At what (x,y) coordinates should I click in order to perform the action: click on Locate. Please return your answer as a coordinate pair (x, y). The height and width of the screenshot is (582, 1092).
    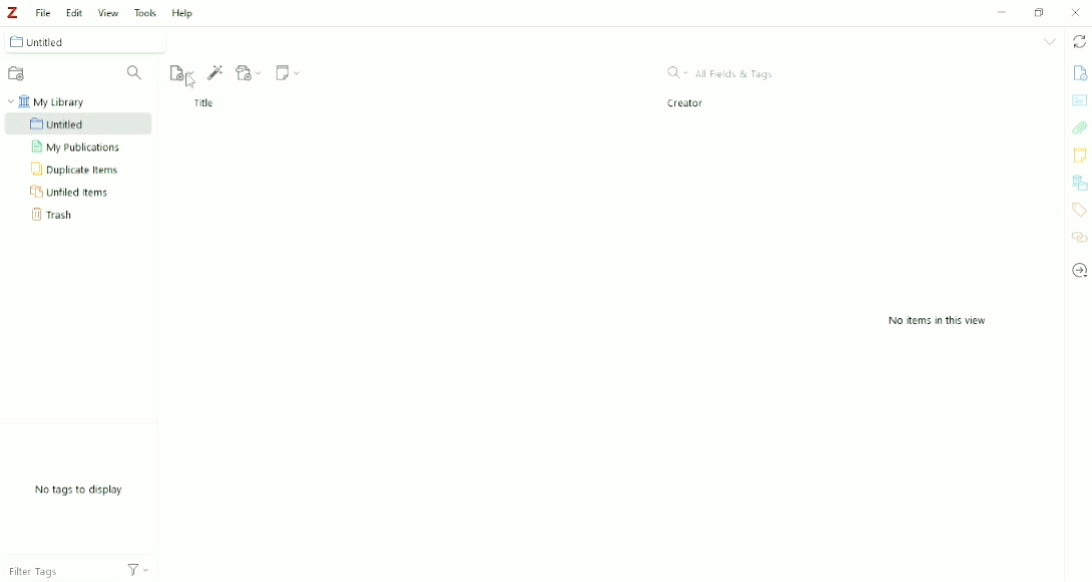
    Looking at the image, I should click on (1079, 270).